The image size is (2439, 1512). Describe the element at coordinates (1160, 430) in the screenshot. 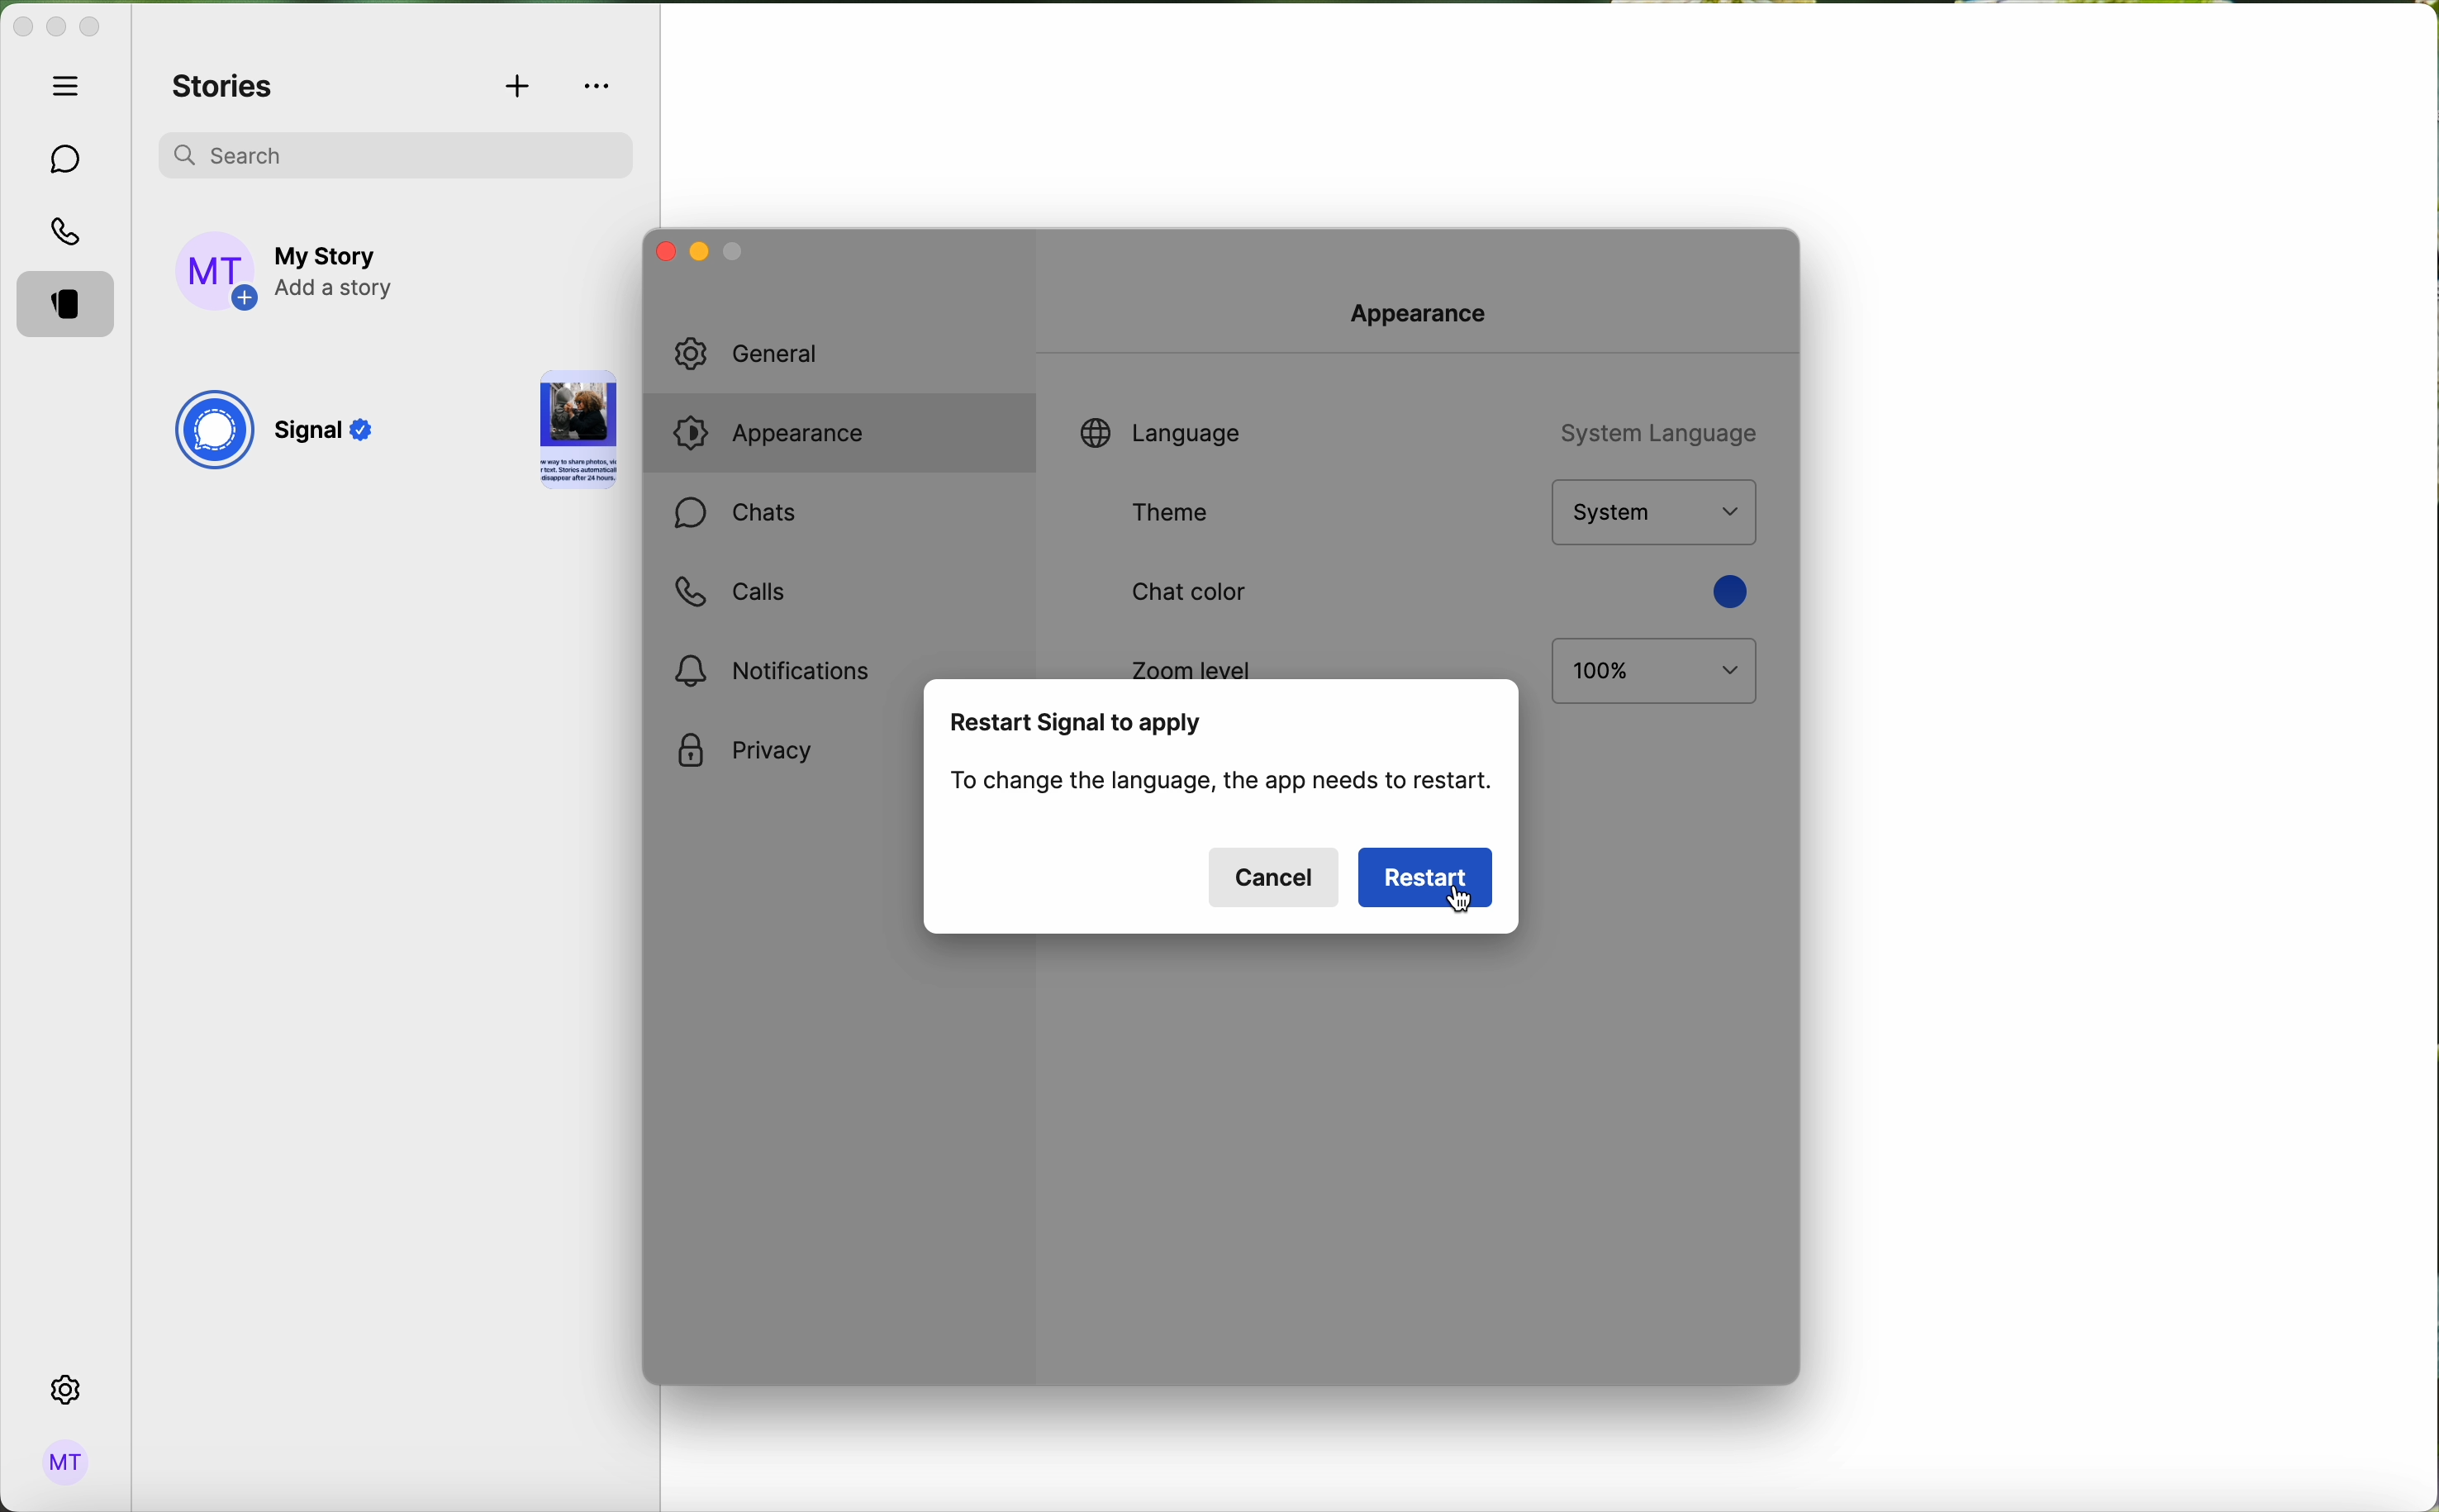

I see `@ Language` at that location.